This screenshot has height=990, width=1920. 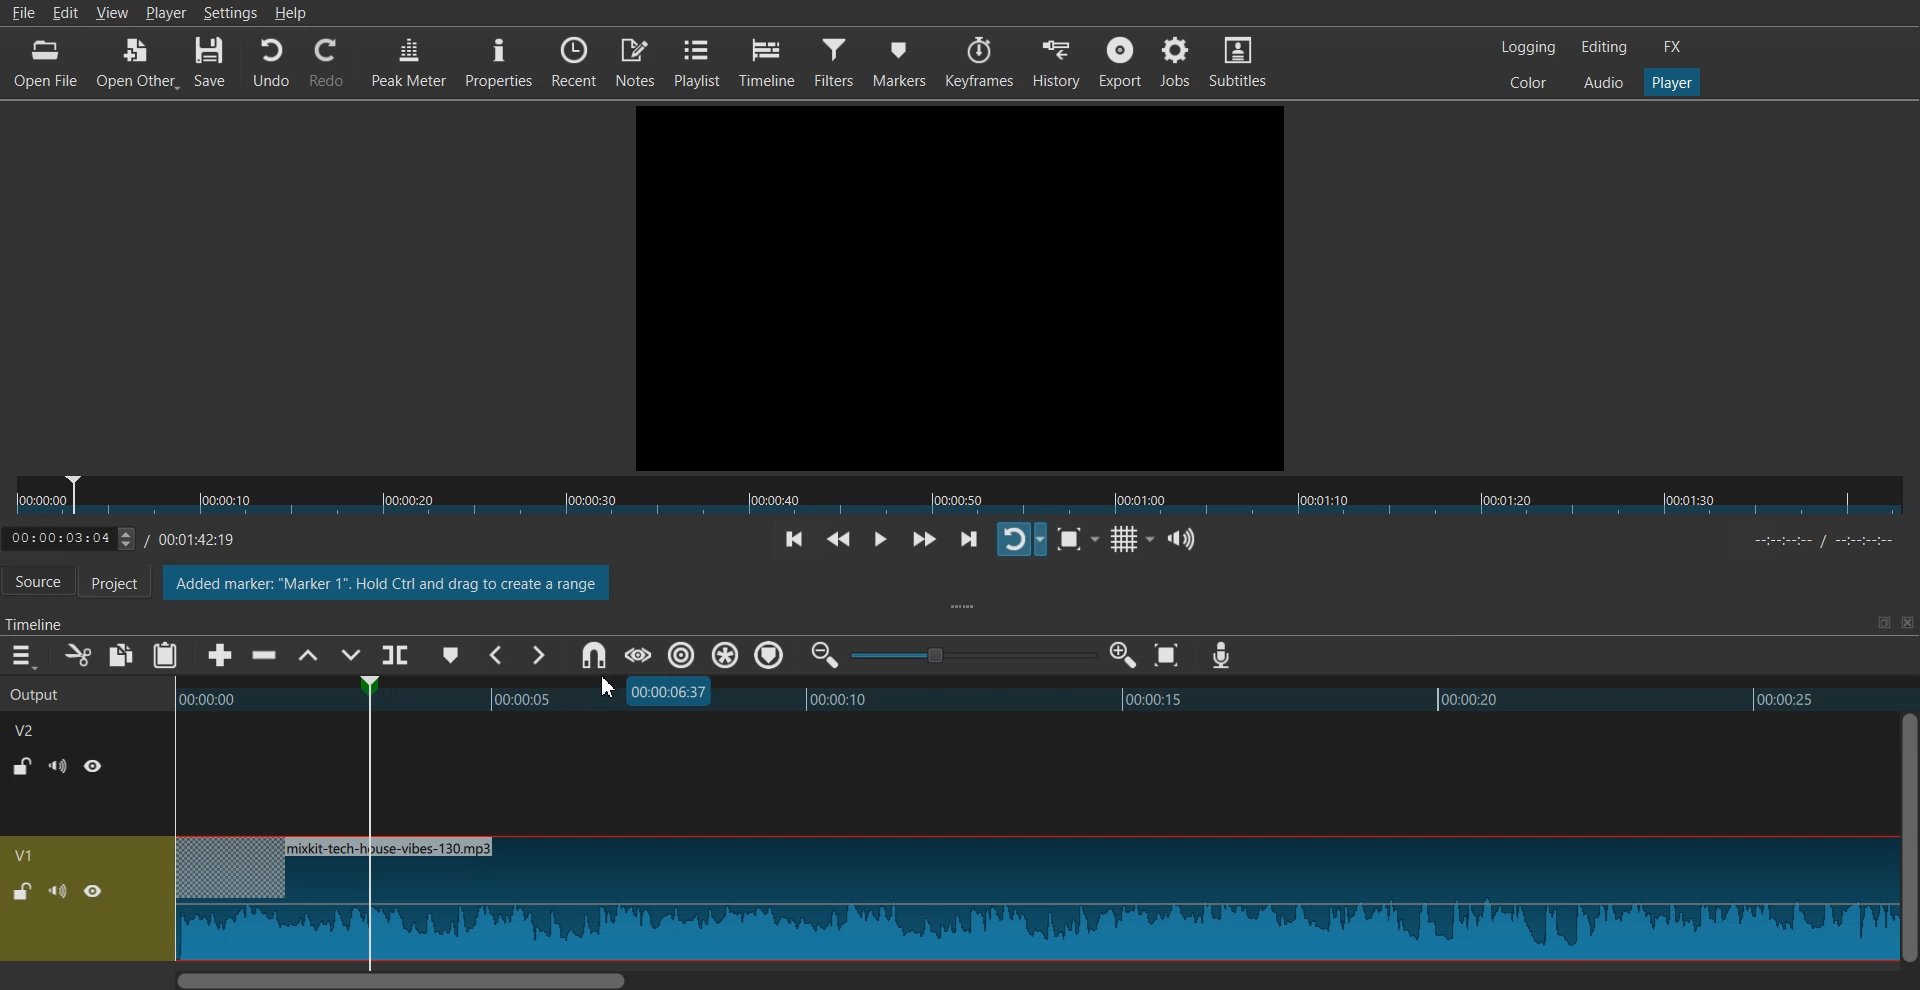 I want to click on Next Marker, so click(x=537, y=655).